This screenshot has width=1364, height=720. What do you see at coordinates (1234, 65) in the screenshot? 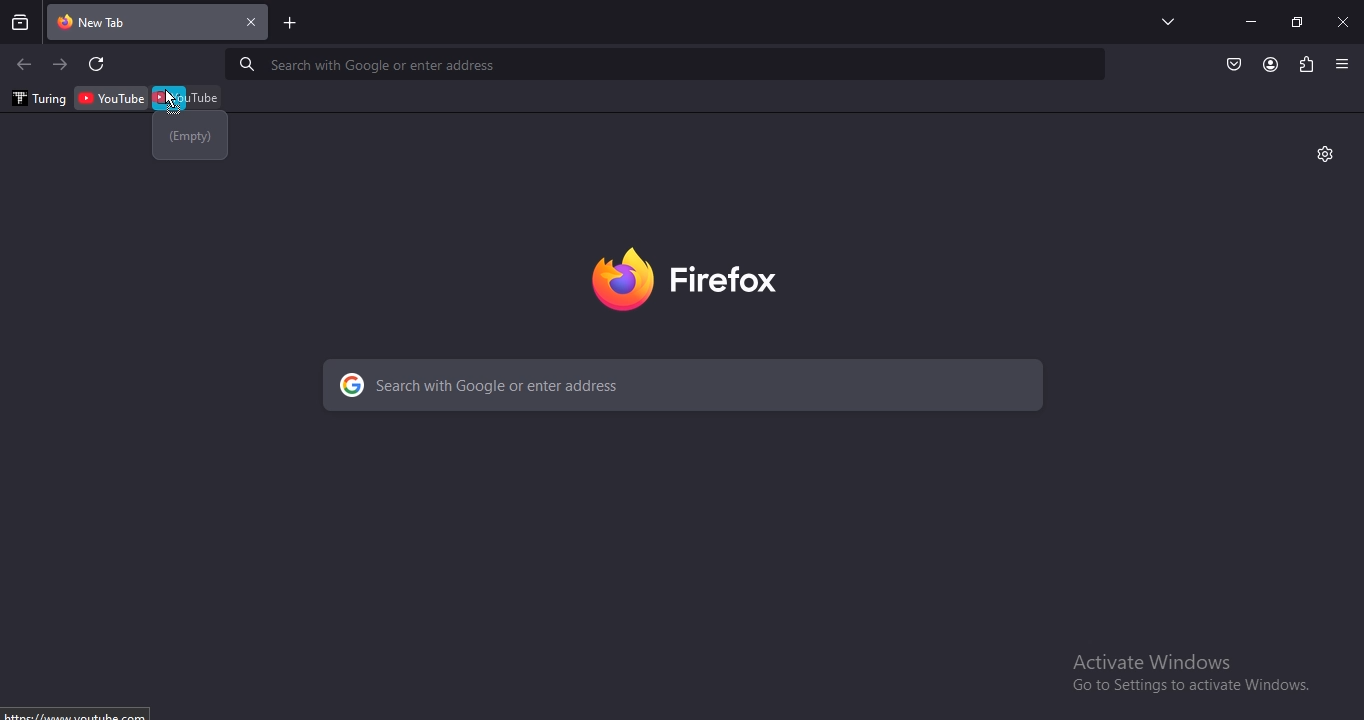
I see `` at bounding box center [1234, 65].